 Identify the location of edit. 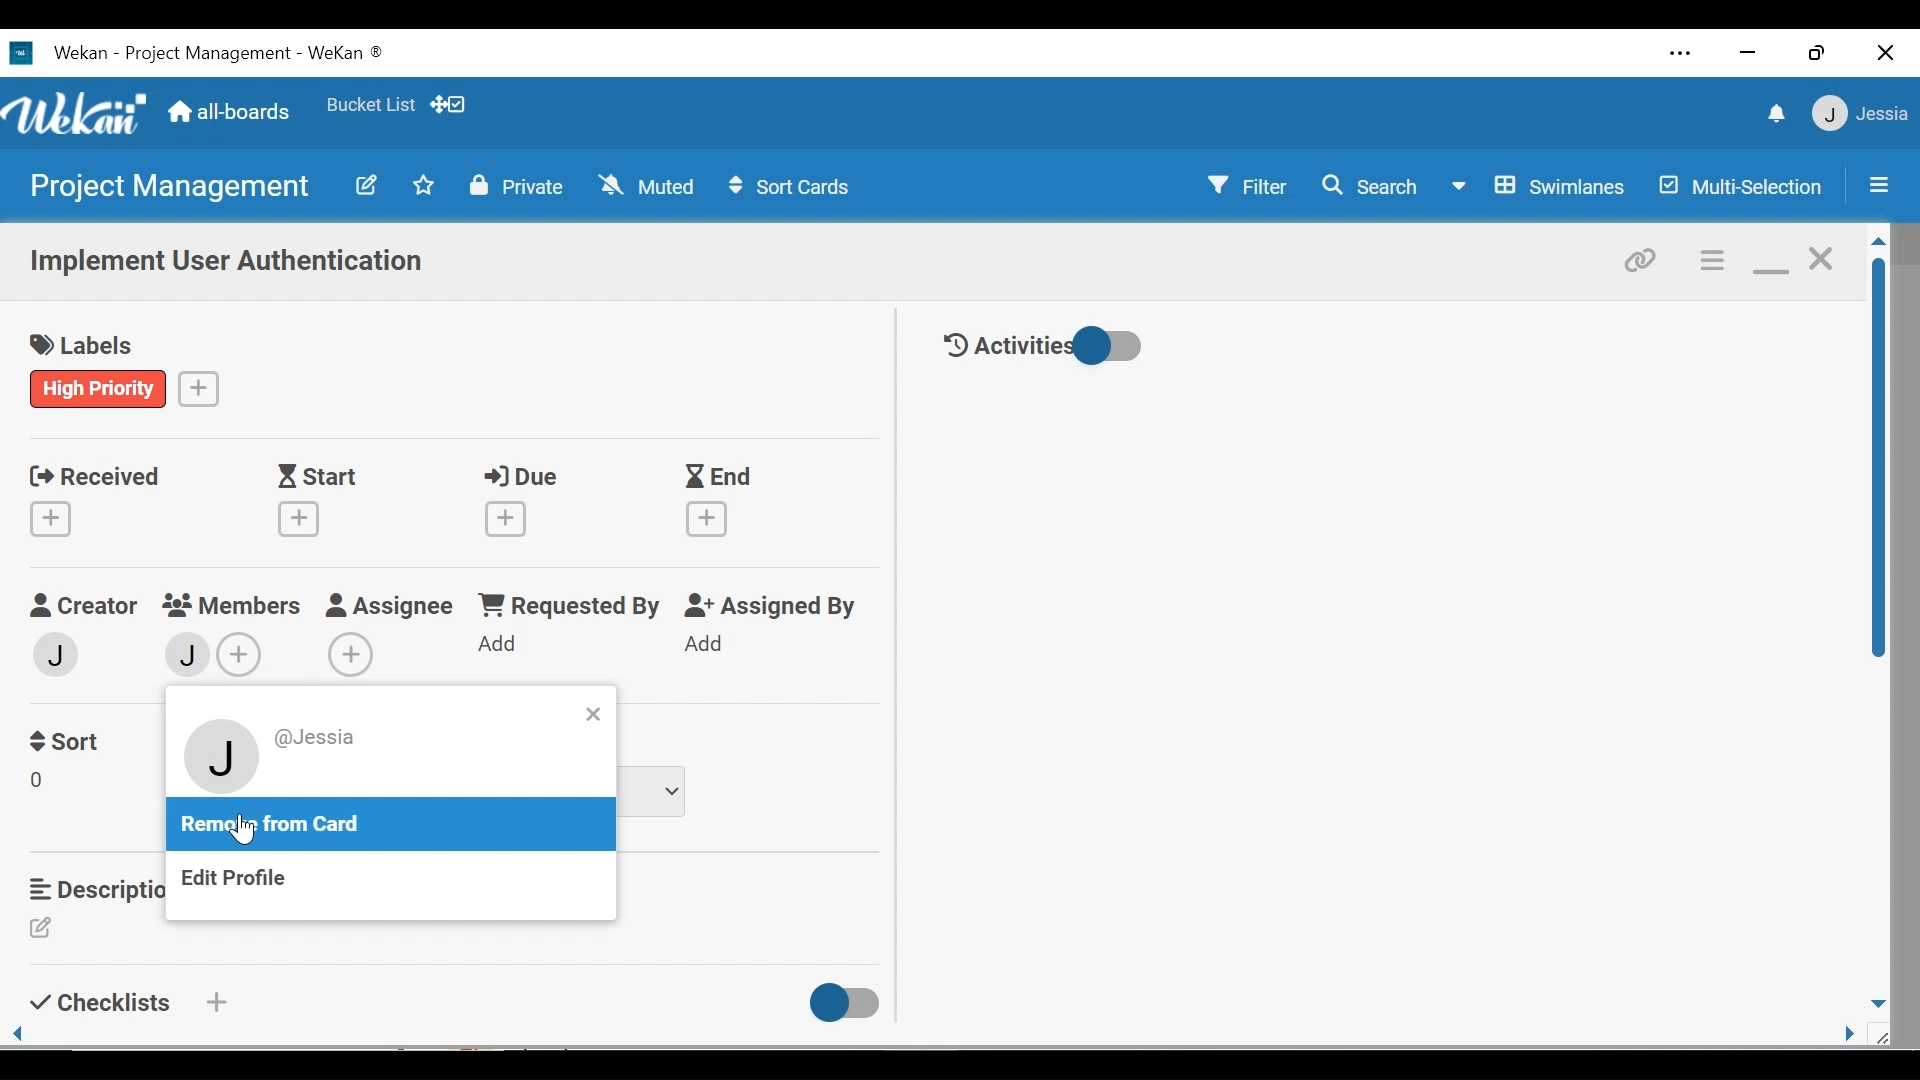
(41, 784).